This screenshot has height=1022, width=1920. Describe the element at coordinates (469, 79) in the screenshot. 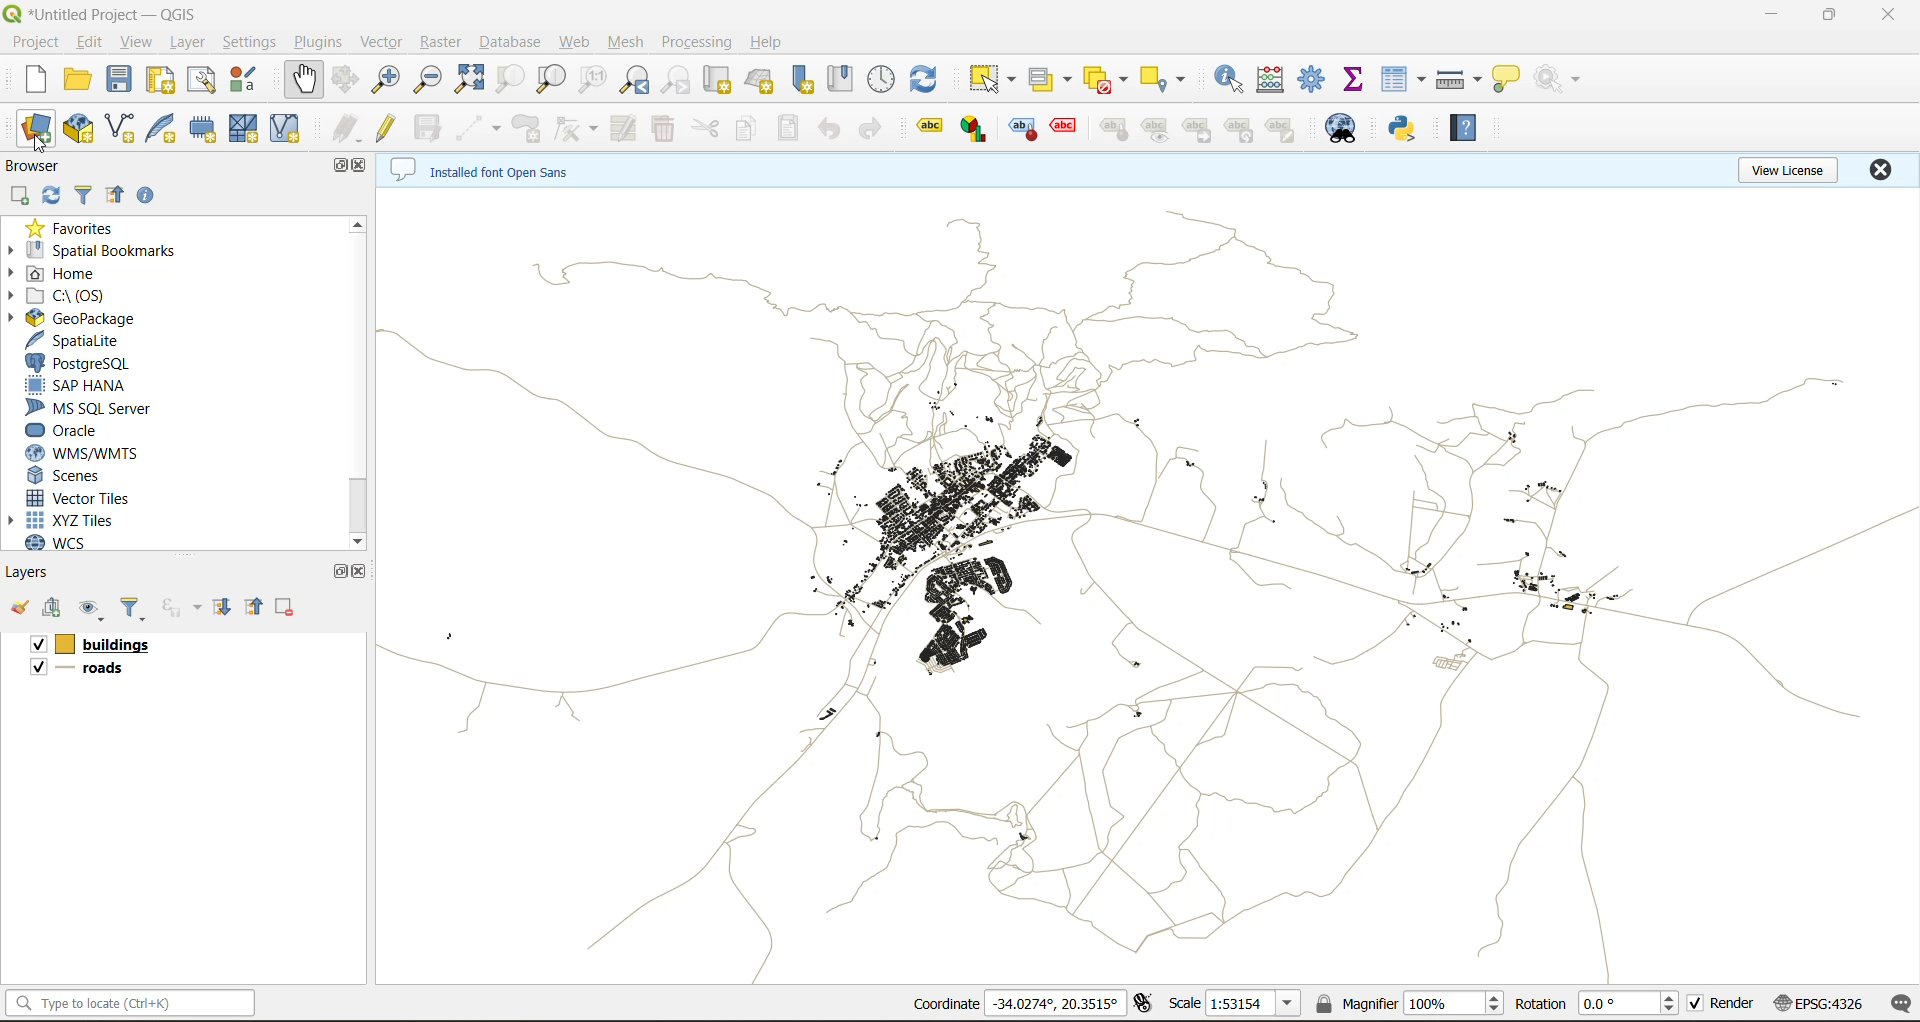

I see `zoom full` at that location.